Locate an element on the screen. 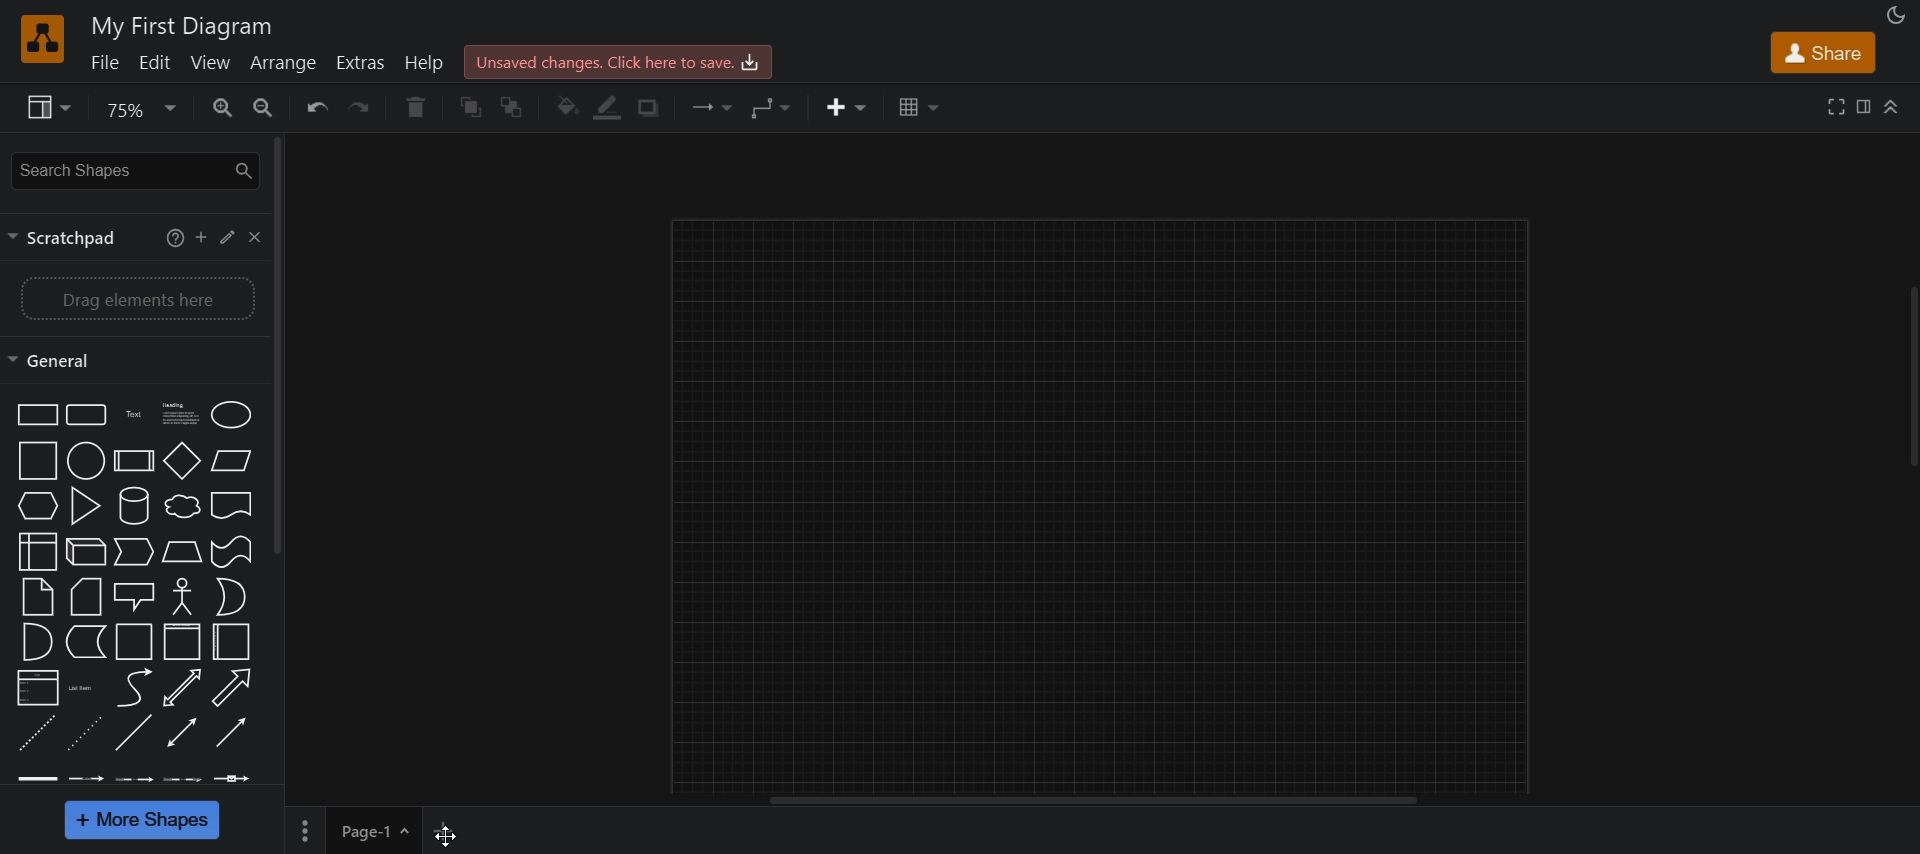 The image size is (1920, 854). click here to save is located at coordinates (622, 60).